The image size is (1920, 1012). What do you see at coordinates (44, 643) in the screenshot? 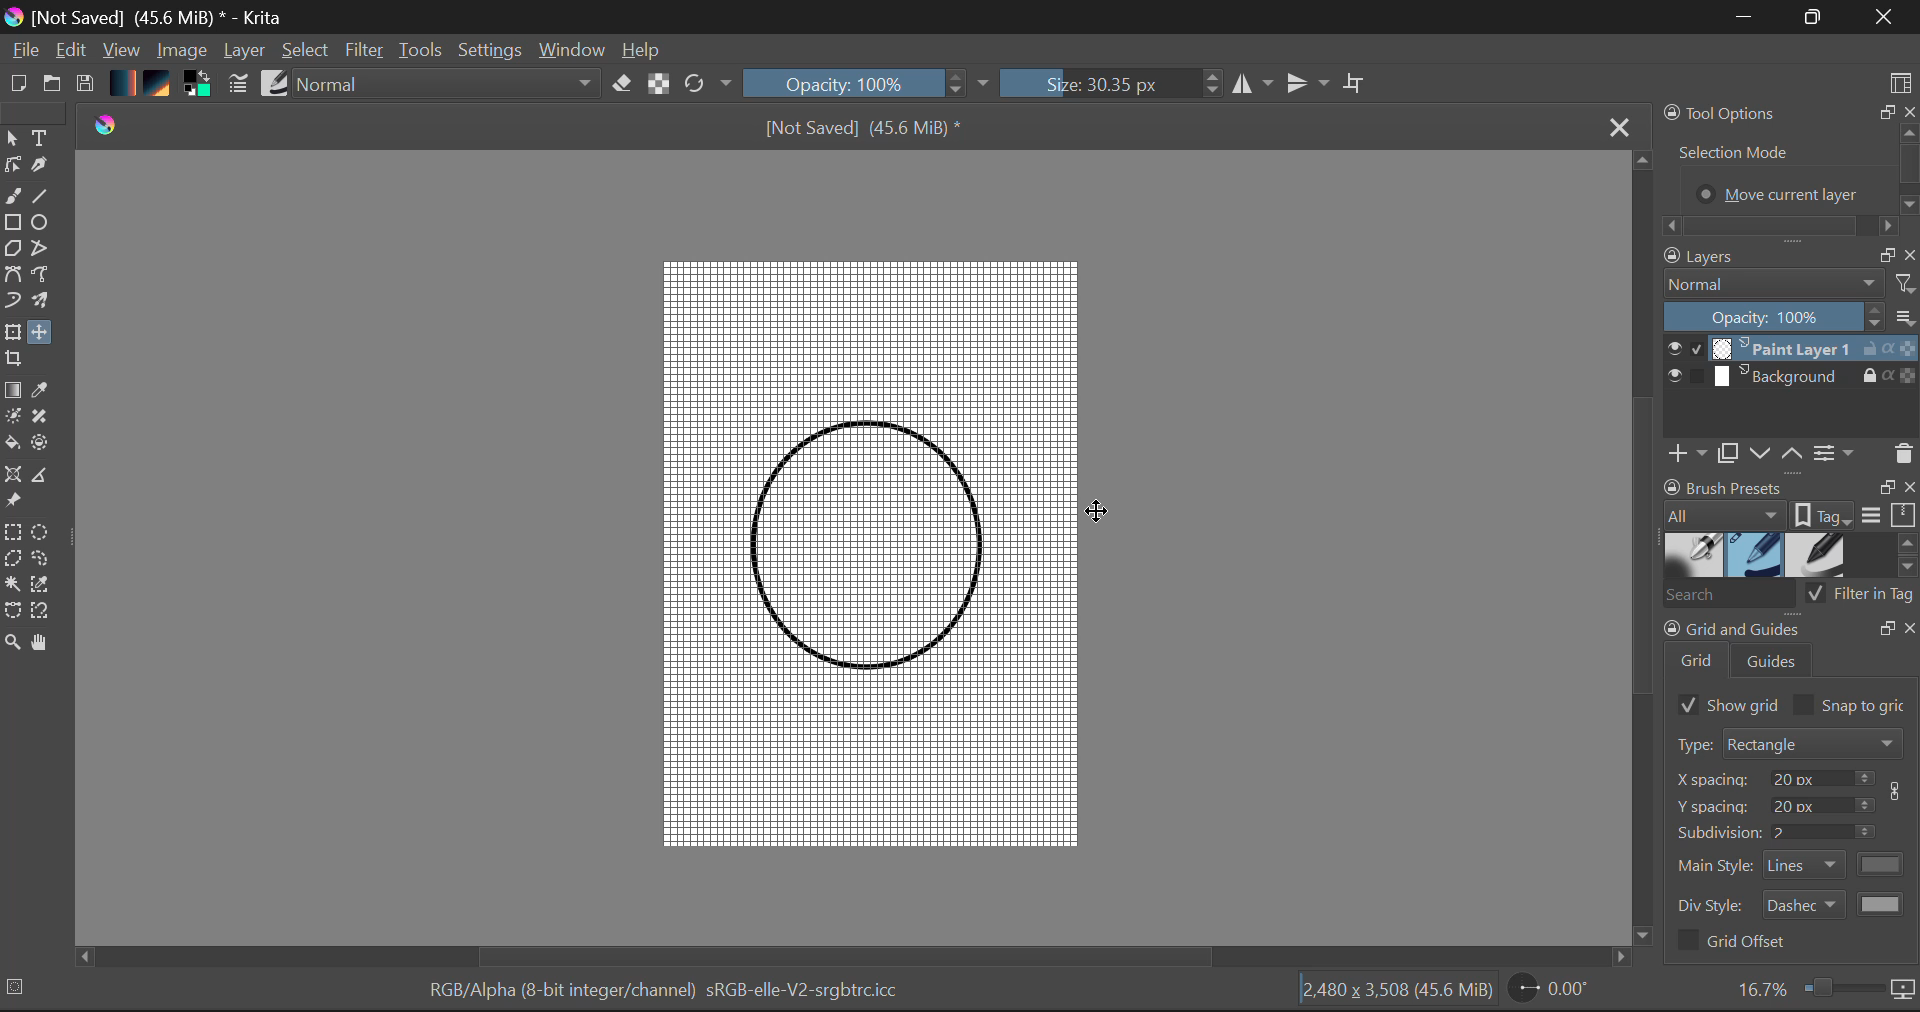
I see `Pan` at bounding box center [44, 643].